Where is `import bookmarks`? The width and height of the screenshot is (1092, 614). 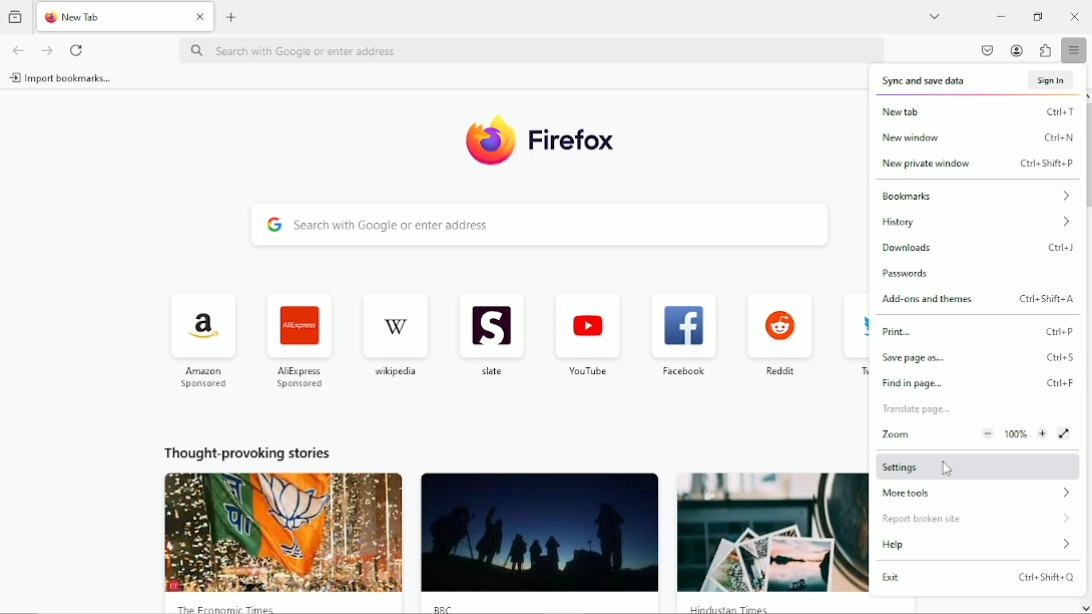 import bookmarks is located at coordinates (66, 79).